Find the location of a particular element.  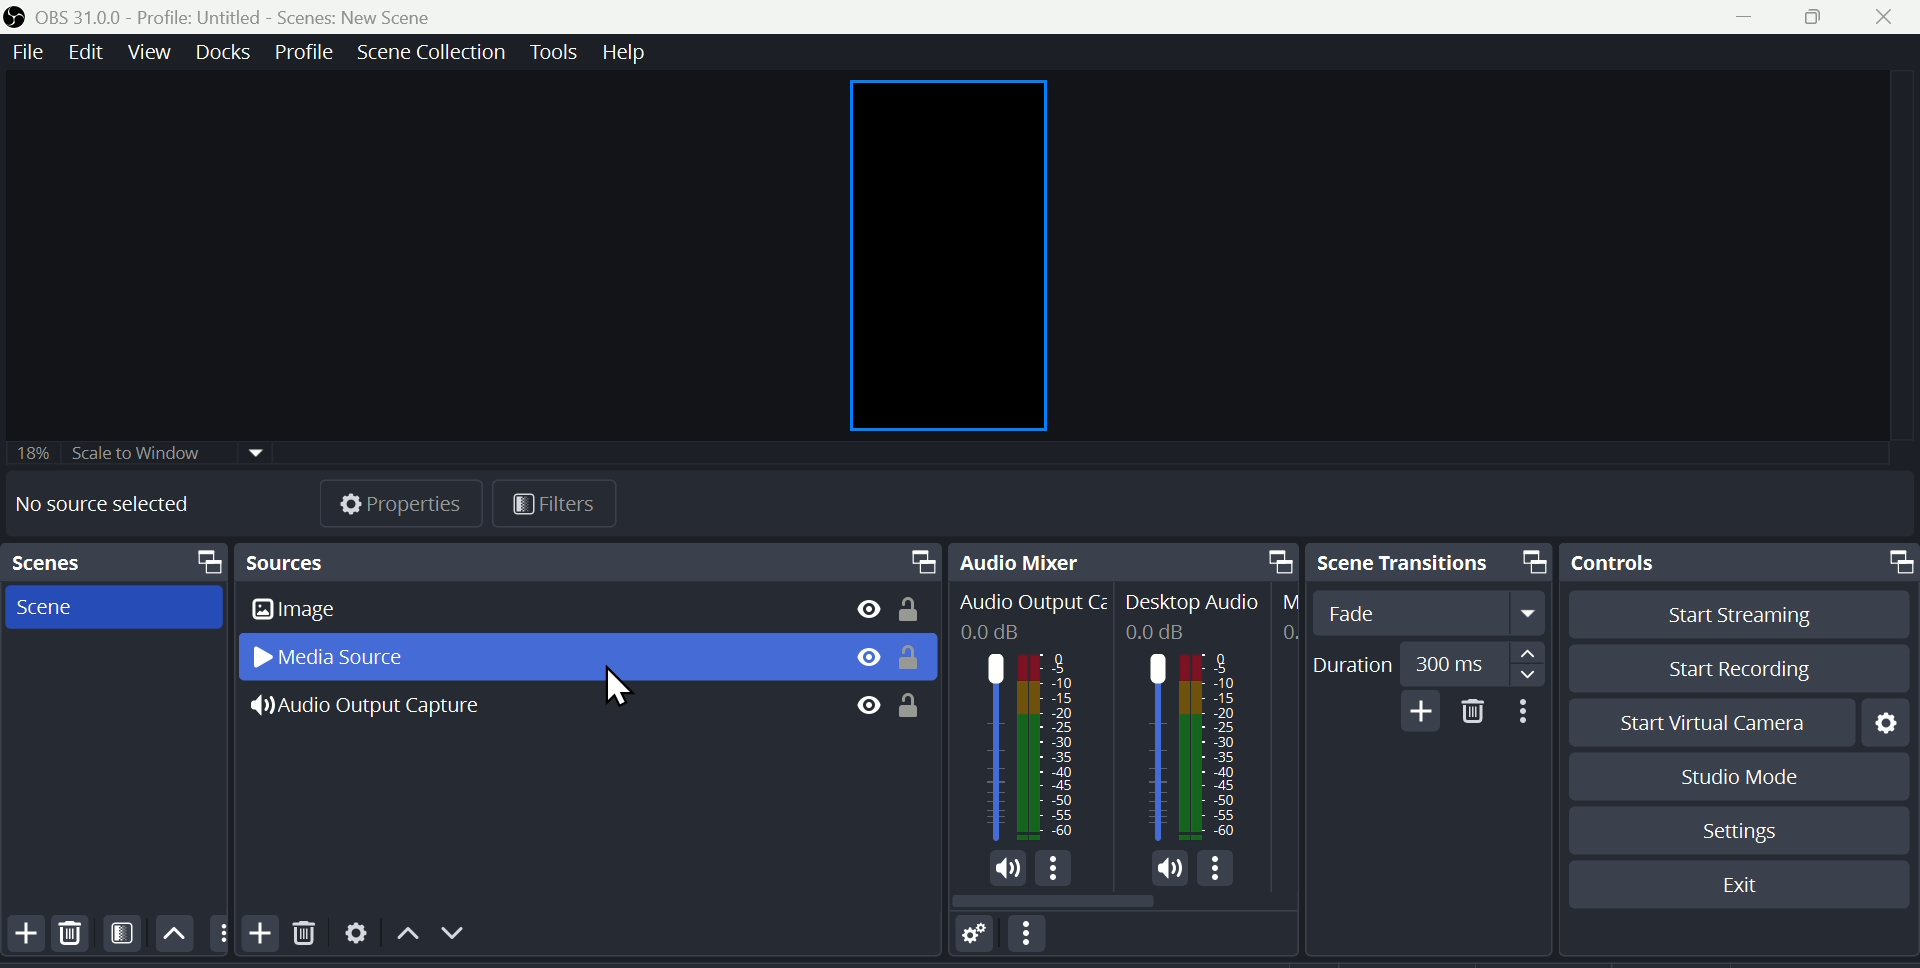

Start streaming is located at coordinates (1727, 615).